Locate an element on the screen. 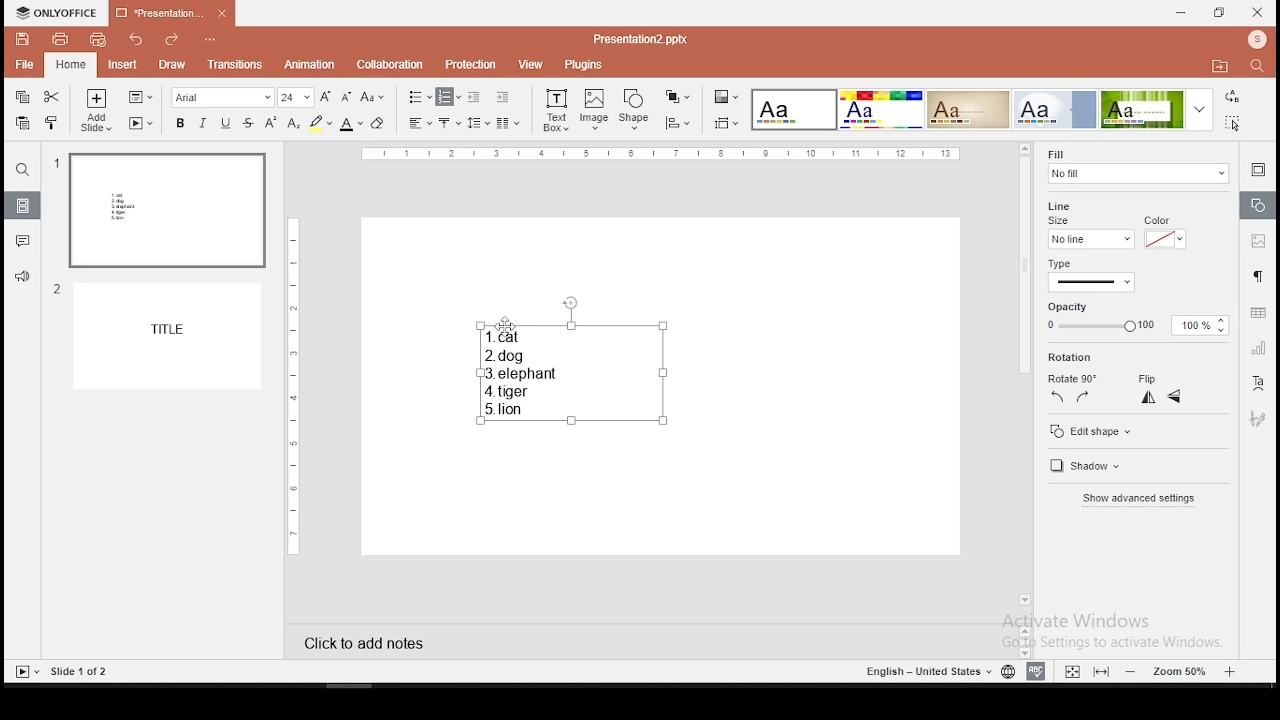 Image resolution: width=1280 pixels, height=720 pixels. file is located at coordinates (24, 66).